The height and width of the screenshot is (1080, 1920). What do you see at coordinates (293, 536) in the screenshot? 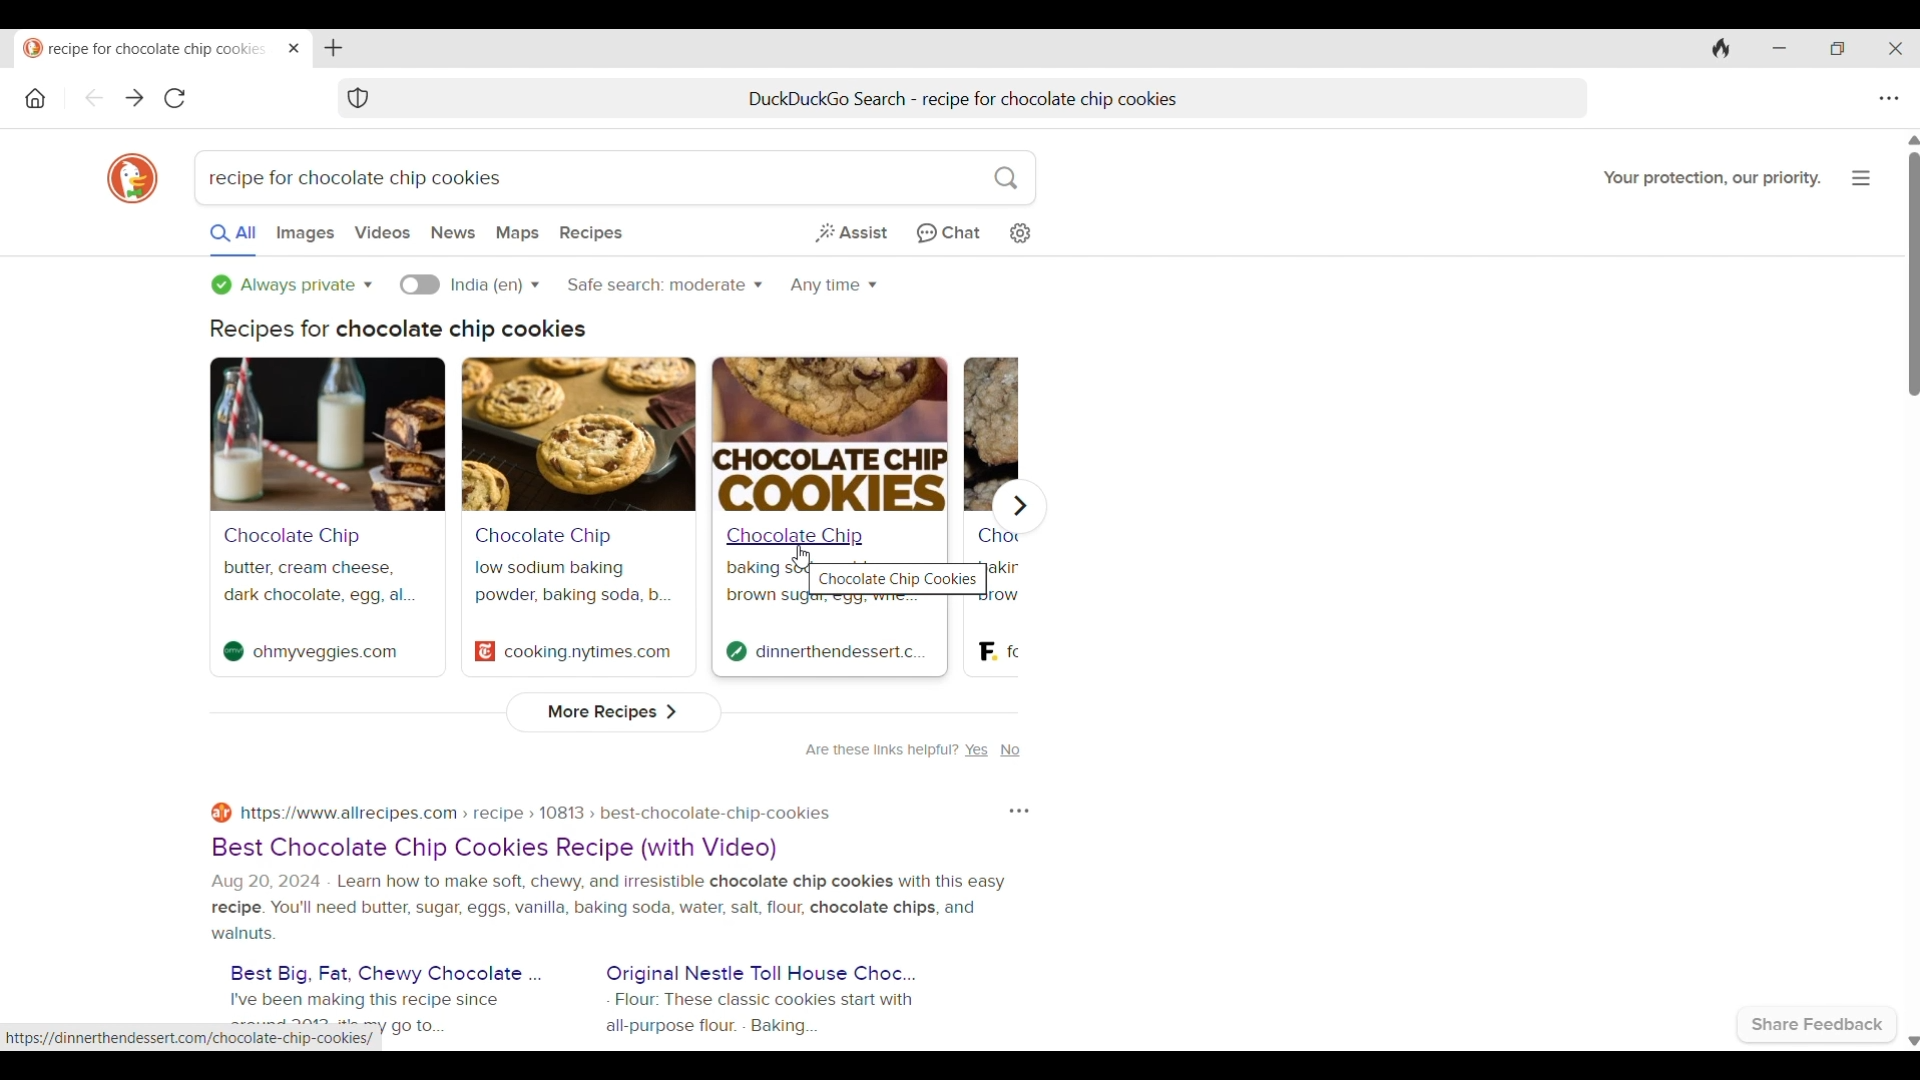
I see `Chocolate Chip` at bounding box center [293, 536].